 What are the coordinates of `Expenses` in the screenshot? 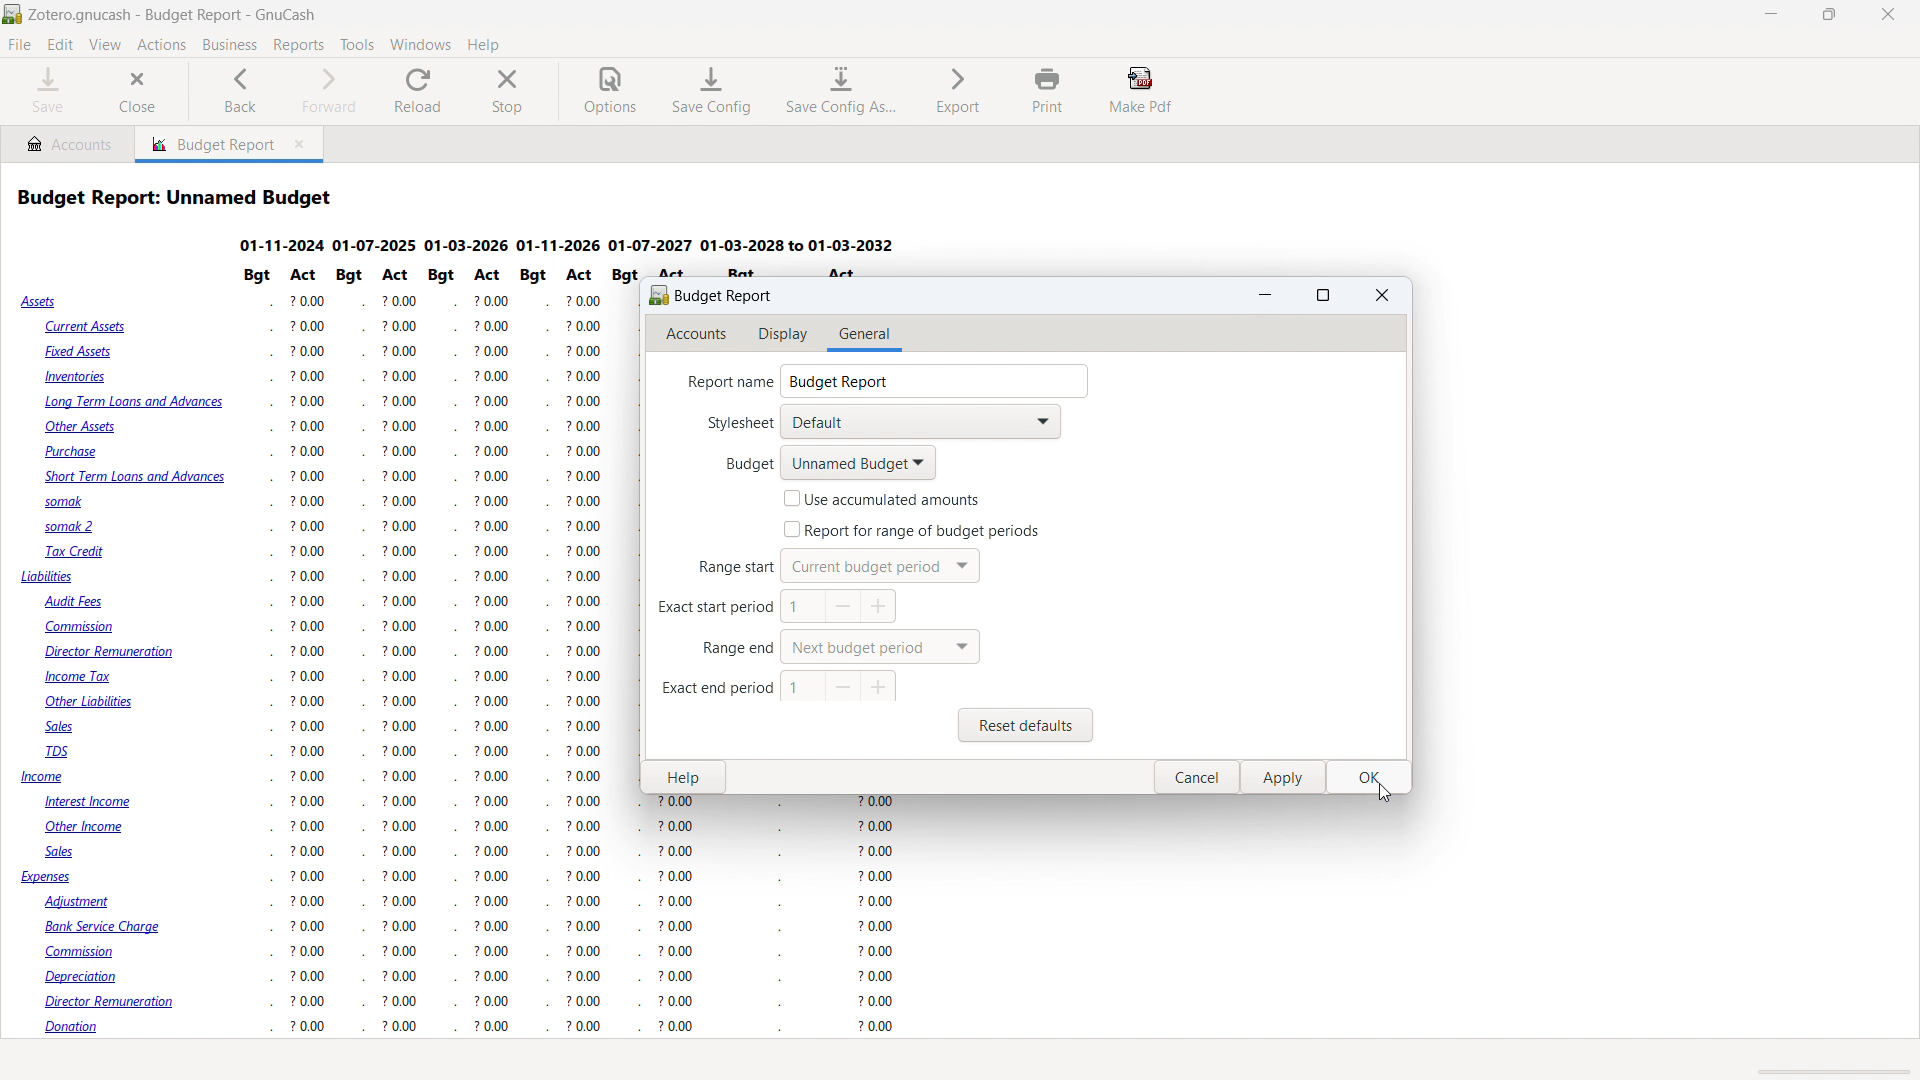 It's located at (47, 879).